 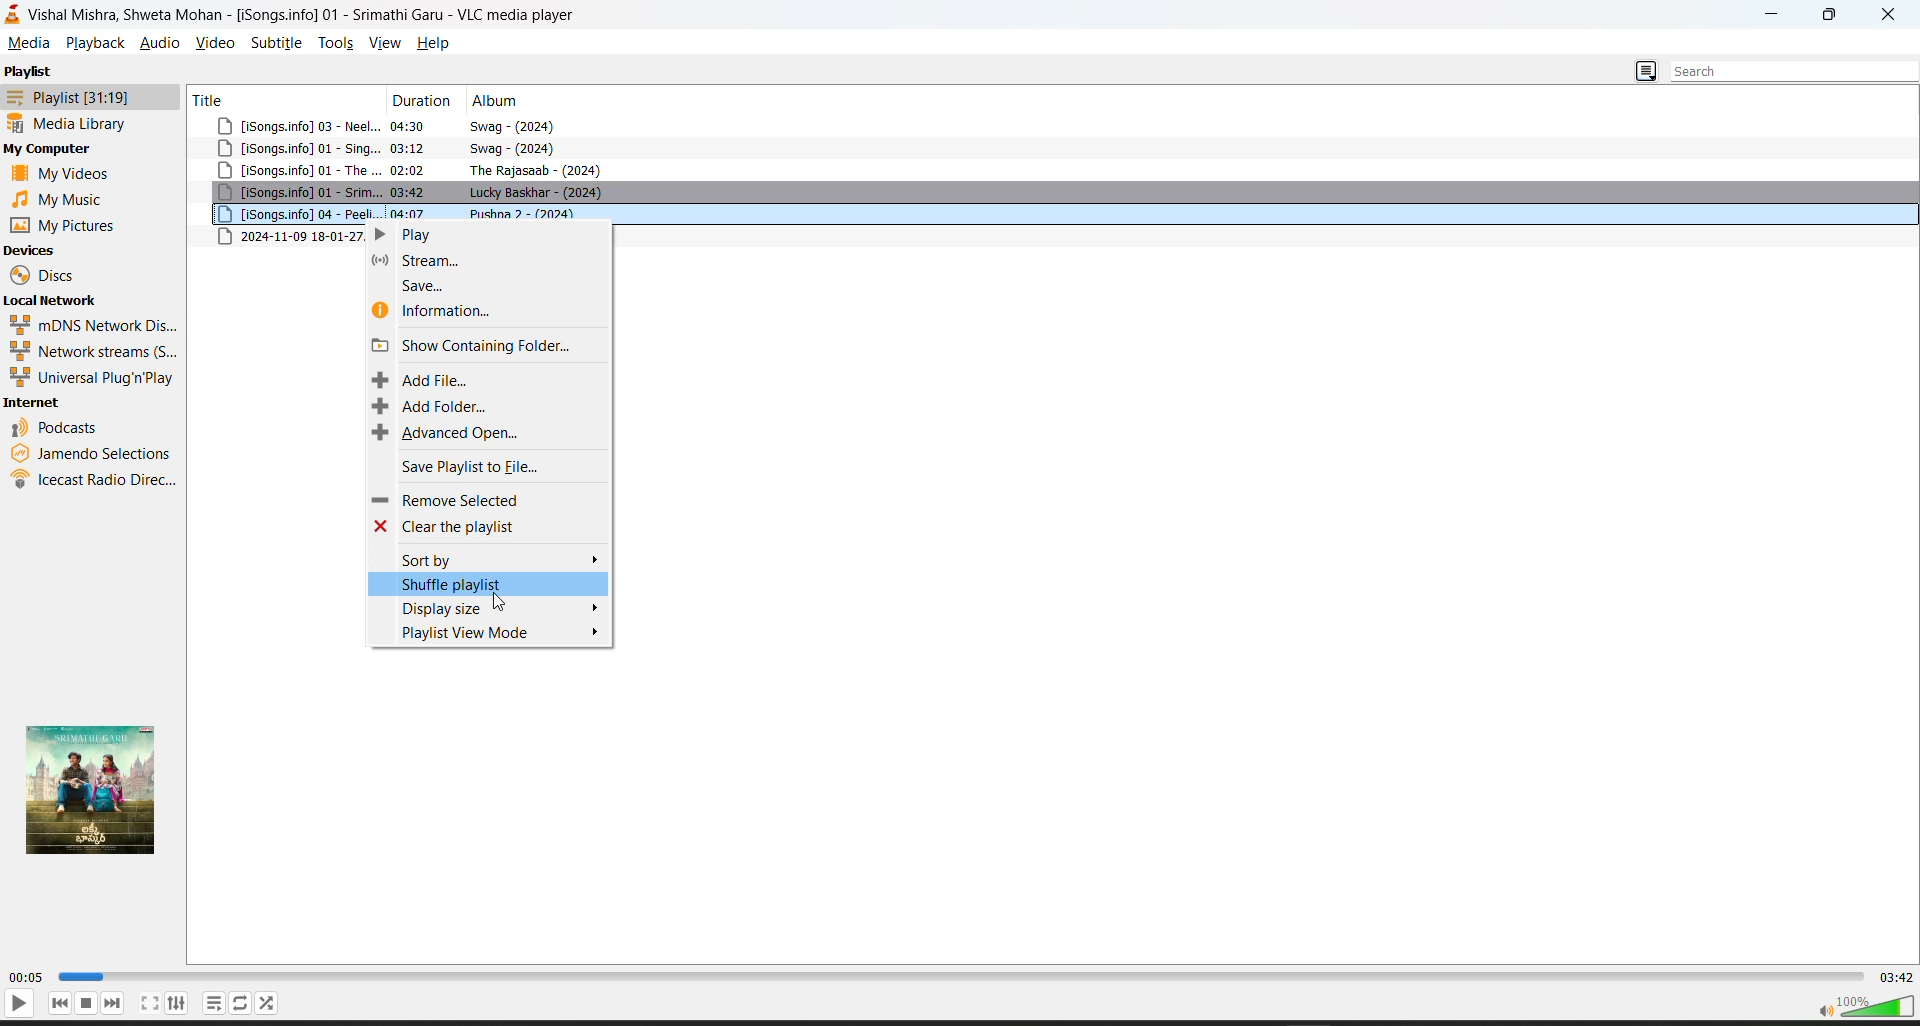 I want to click on playlist, so click(x=67, y=96).